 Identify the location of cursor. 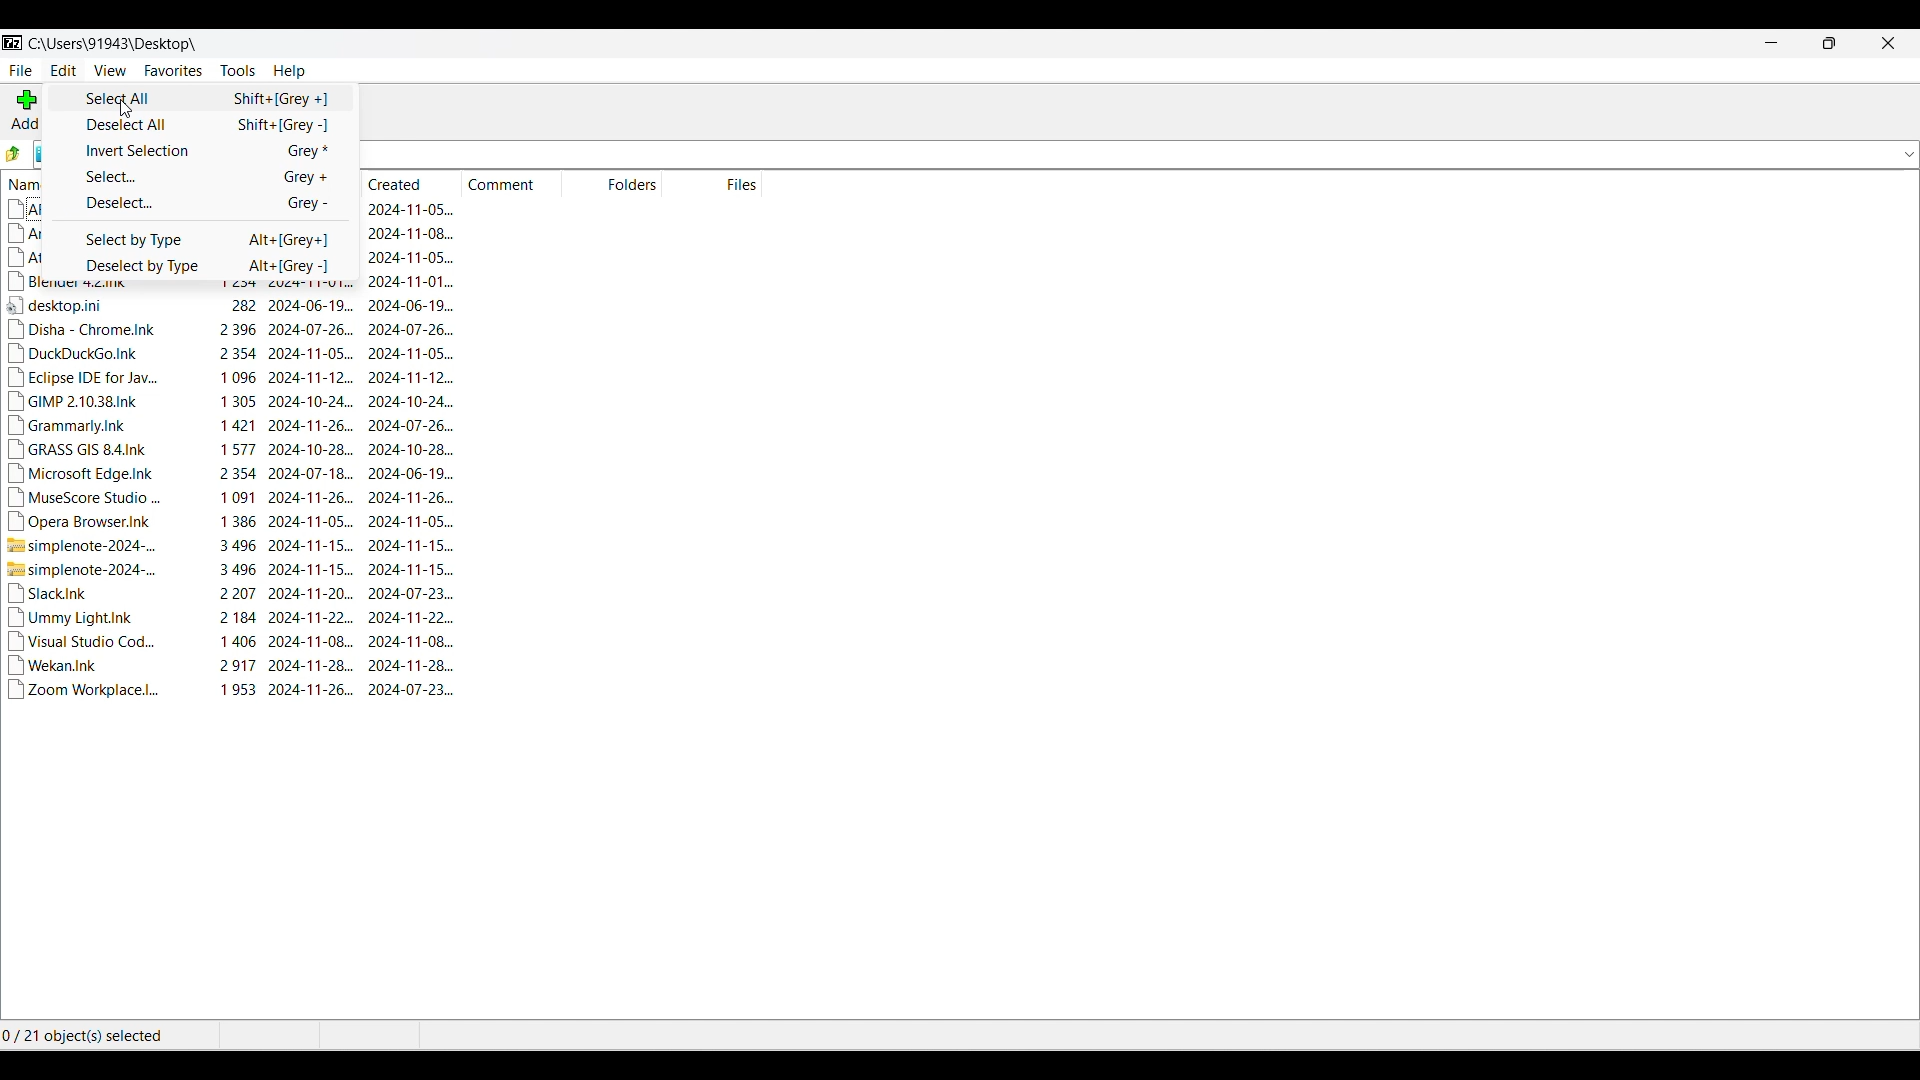
(130, 110).